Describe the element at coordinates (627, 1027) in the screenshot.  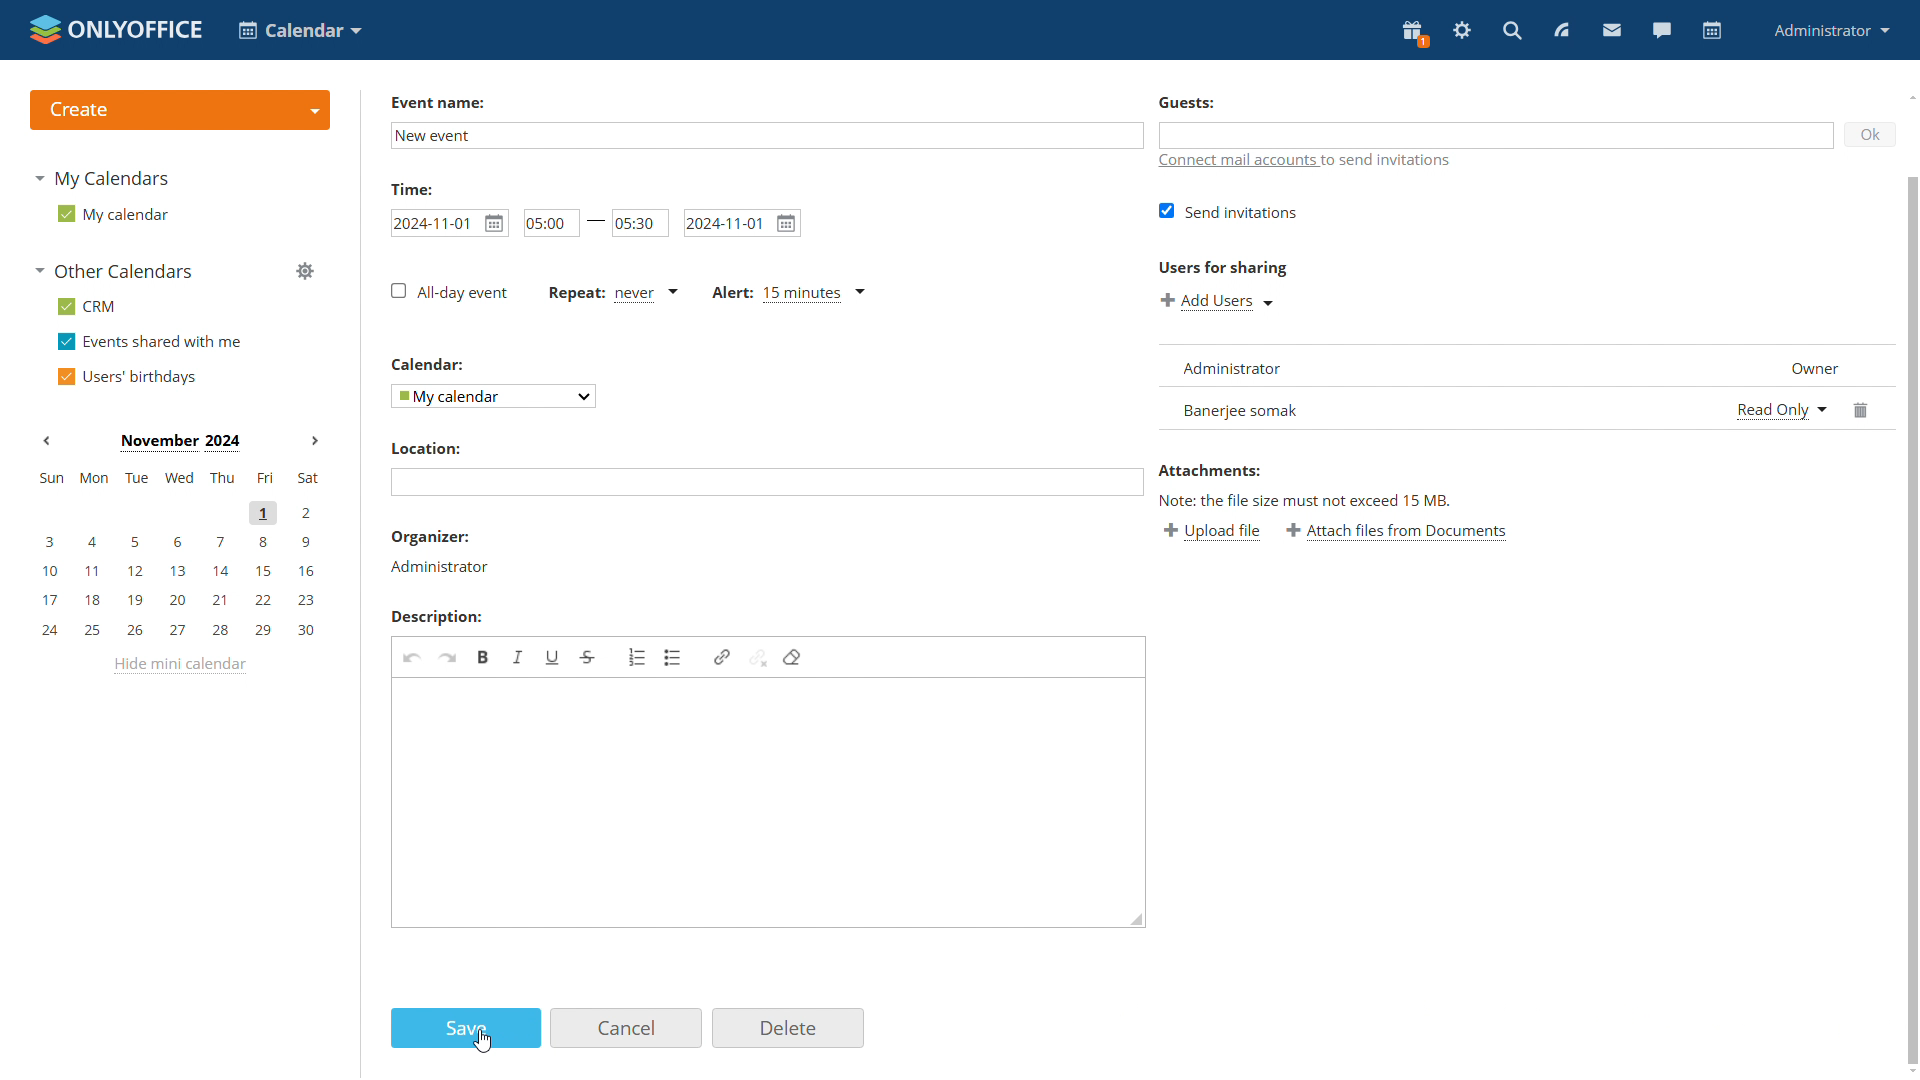
I see `cancel` at that location.